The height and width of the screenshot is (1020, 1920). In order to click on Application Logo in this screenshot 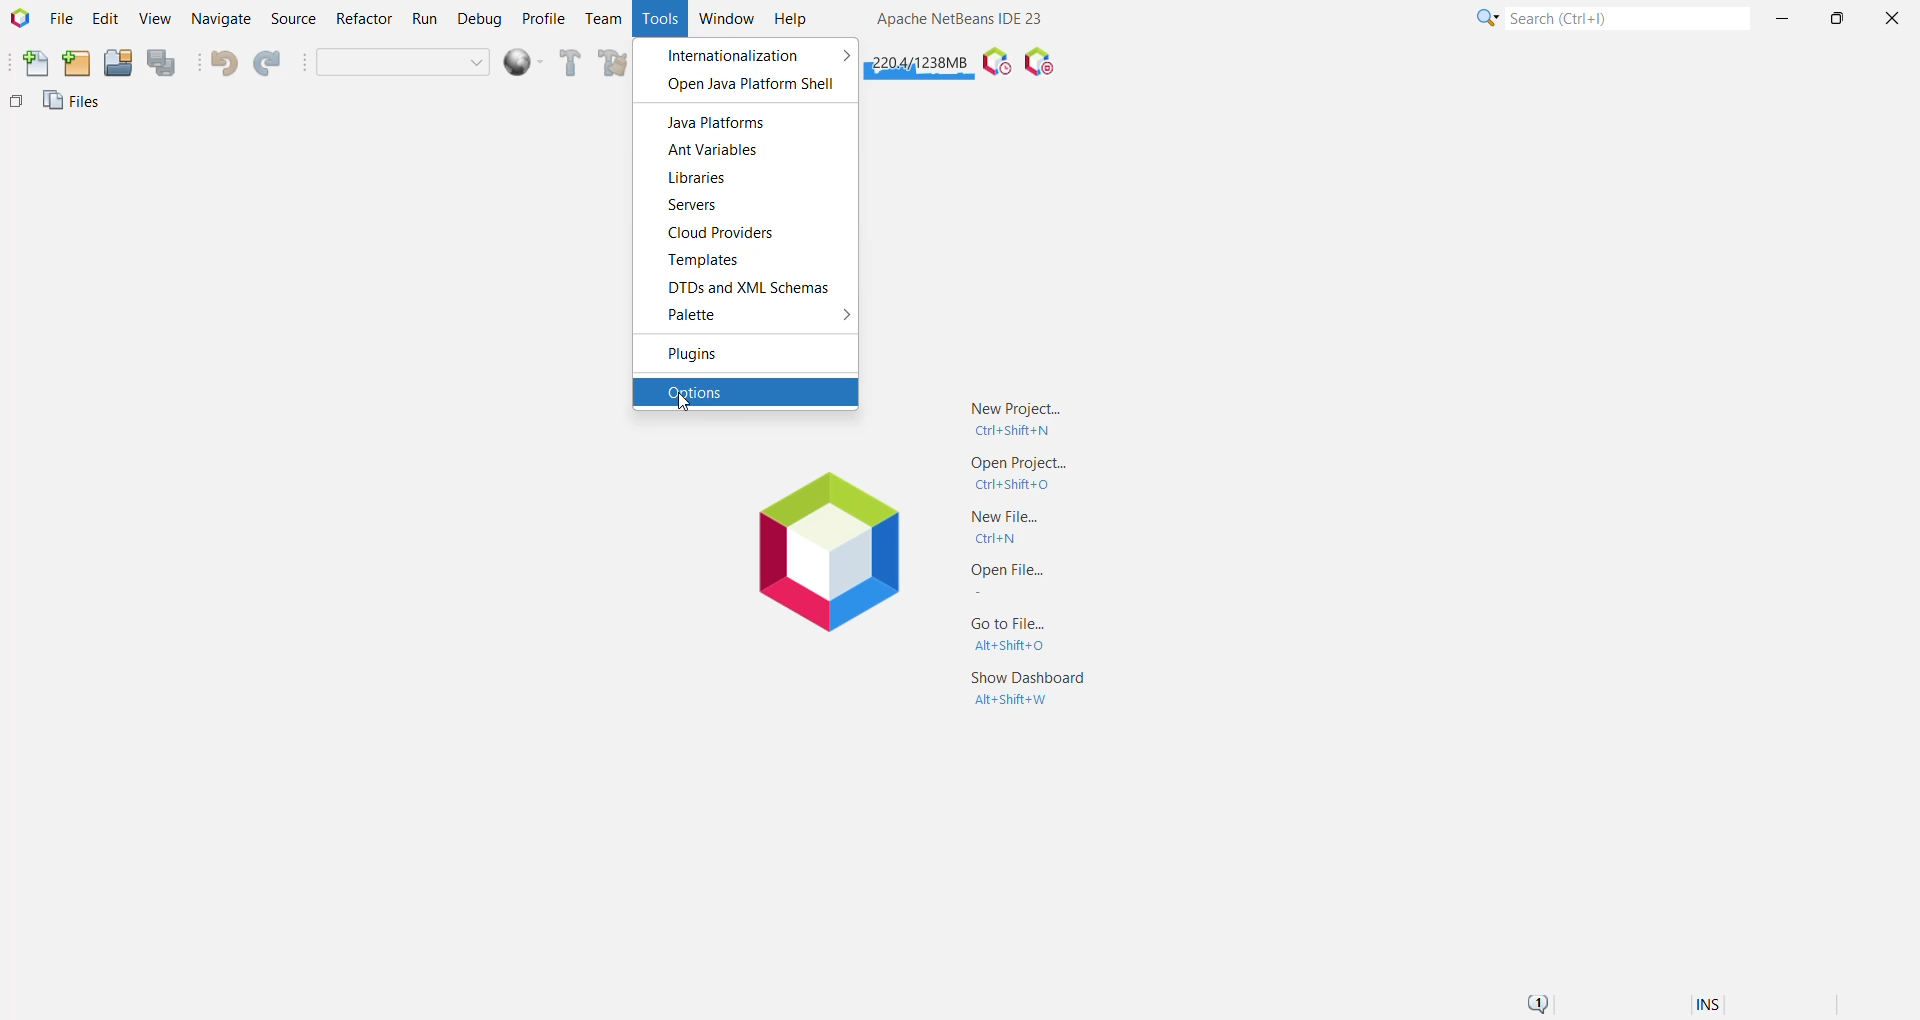, I will do `click(18, 19)`.